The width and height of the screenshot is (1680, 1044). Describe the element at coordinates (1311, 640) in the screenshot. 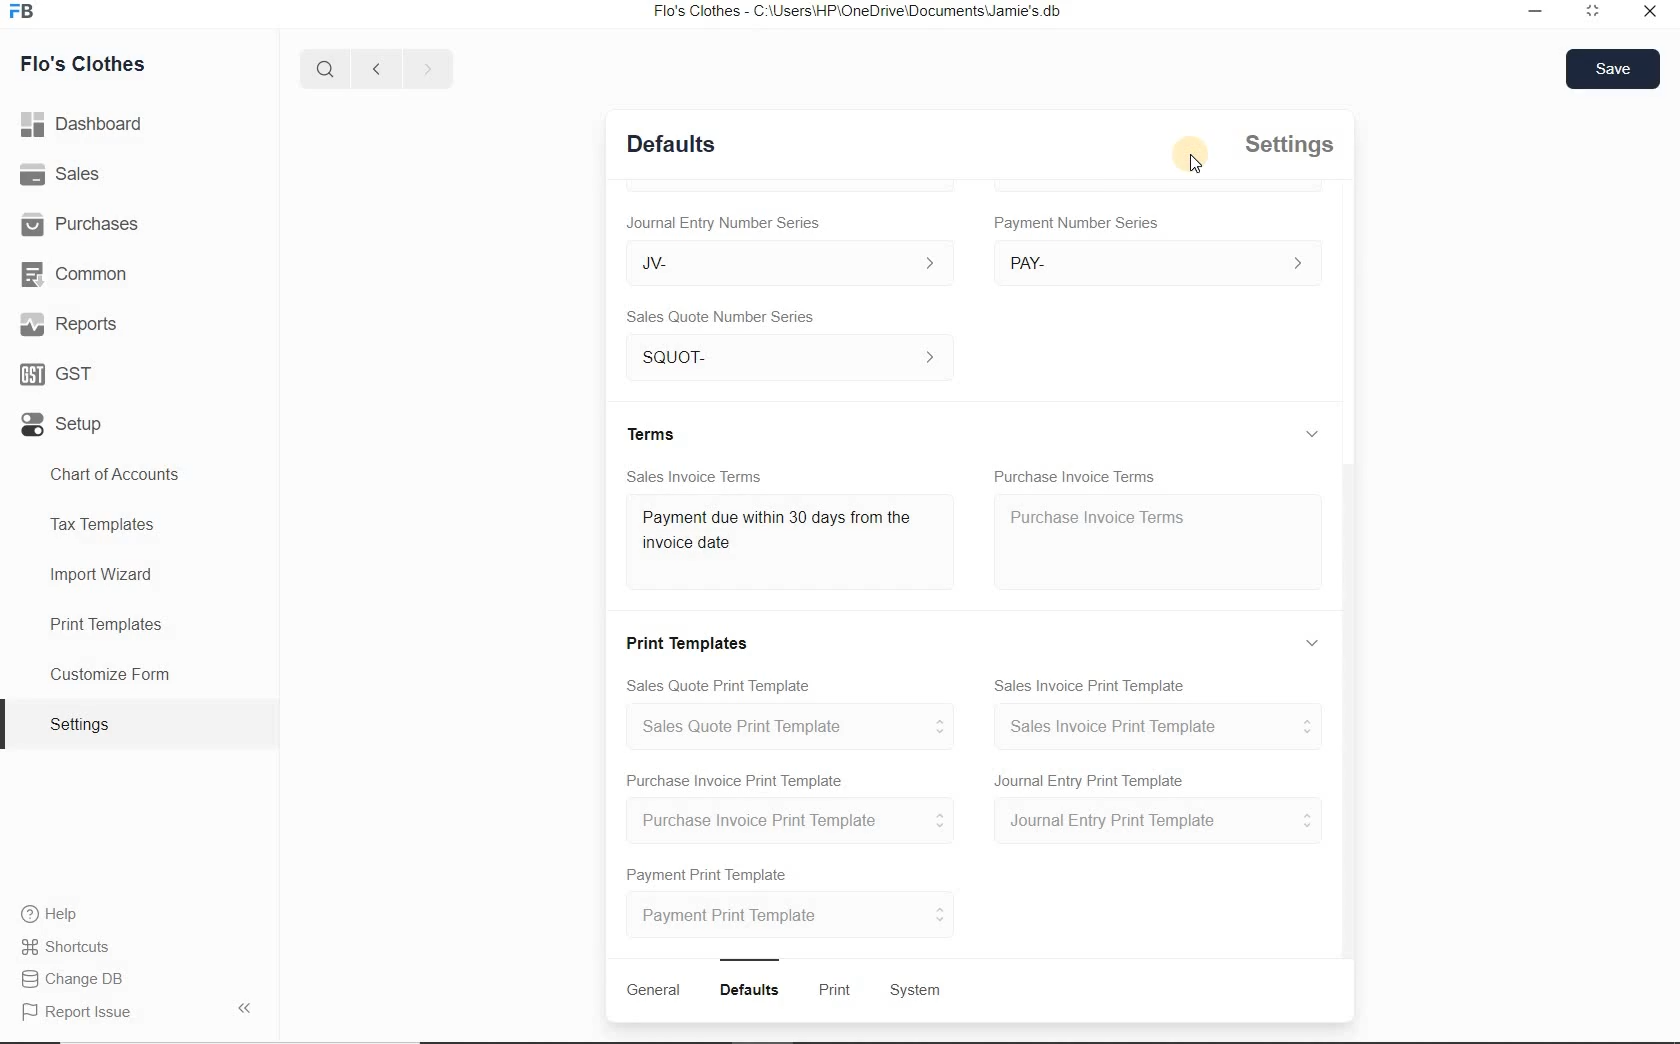

I see `Expand` at that location.